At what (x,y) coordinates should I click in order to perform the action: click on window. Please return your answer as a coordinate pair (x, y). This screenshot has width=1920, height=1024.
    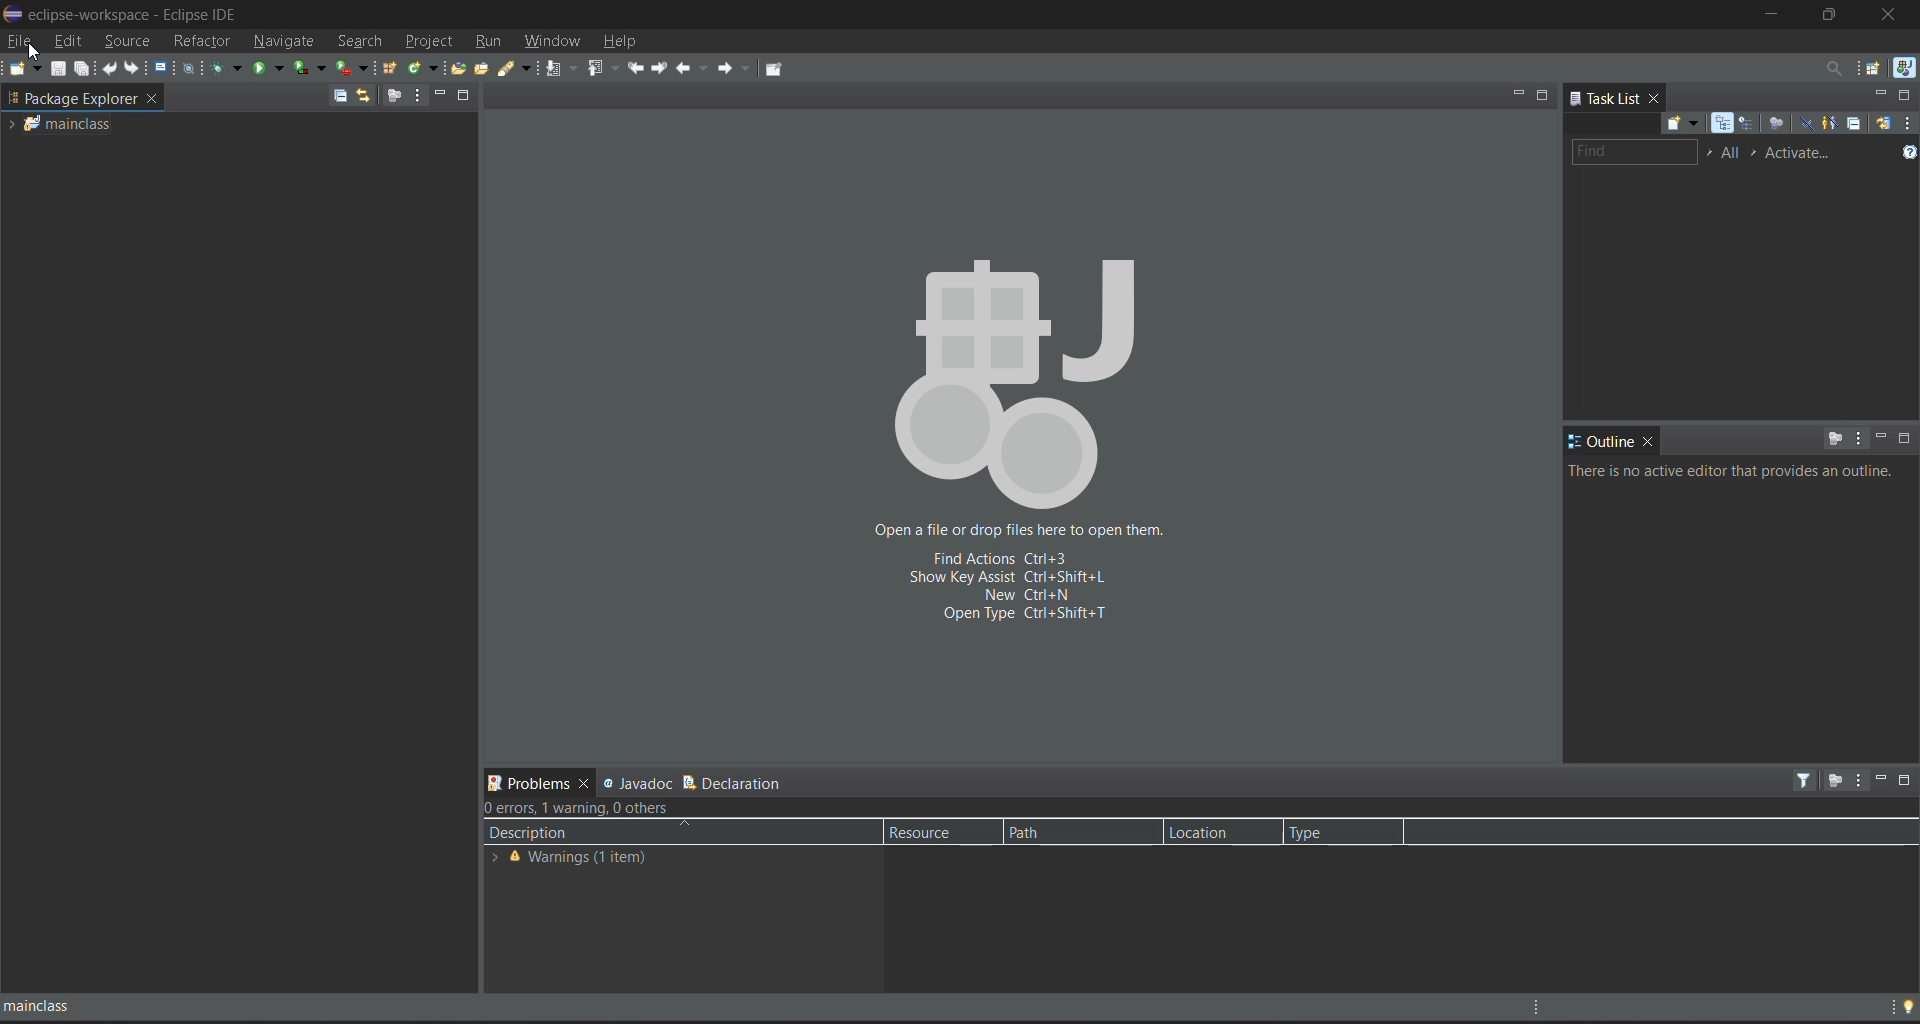
    Looking at the image, I should click on (555, 41).